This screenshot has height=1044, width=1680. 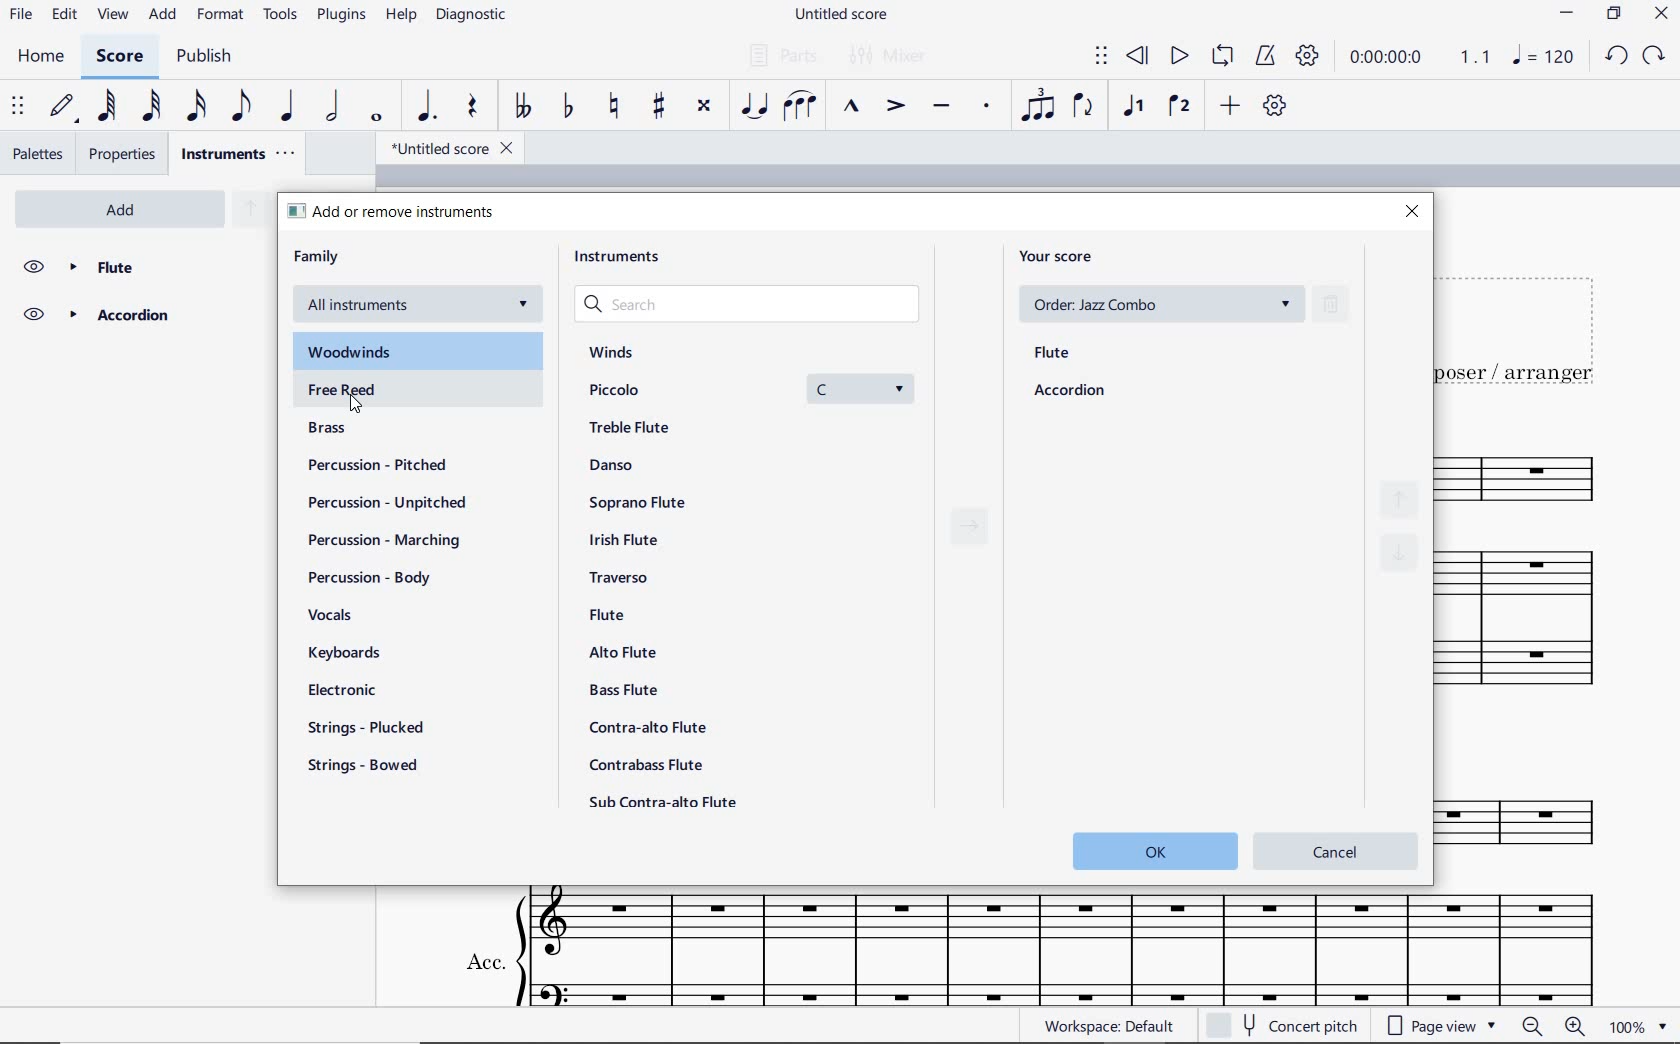 I want to click on Playback speed, so click(x=1477, y=56).